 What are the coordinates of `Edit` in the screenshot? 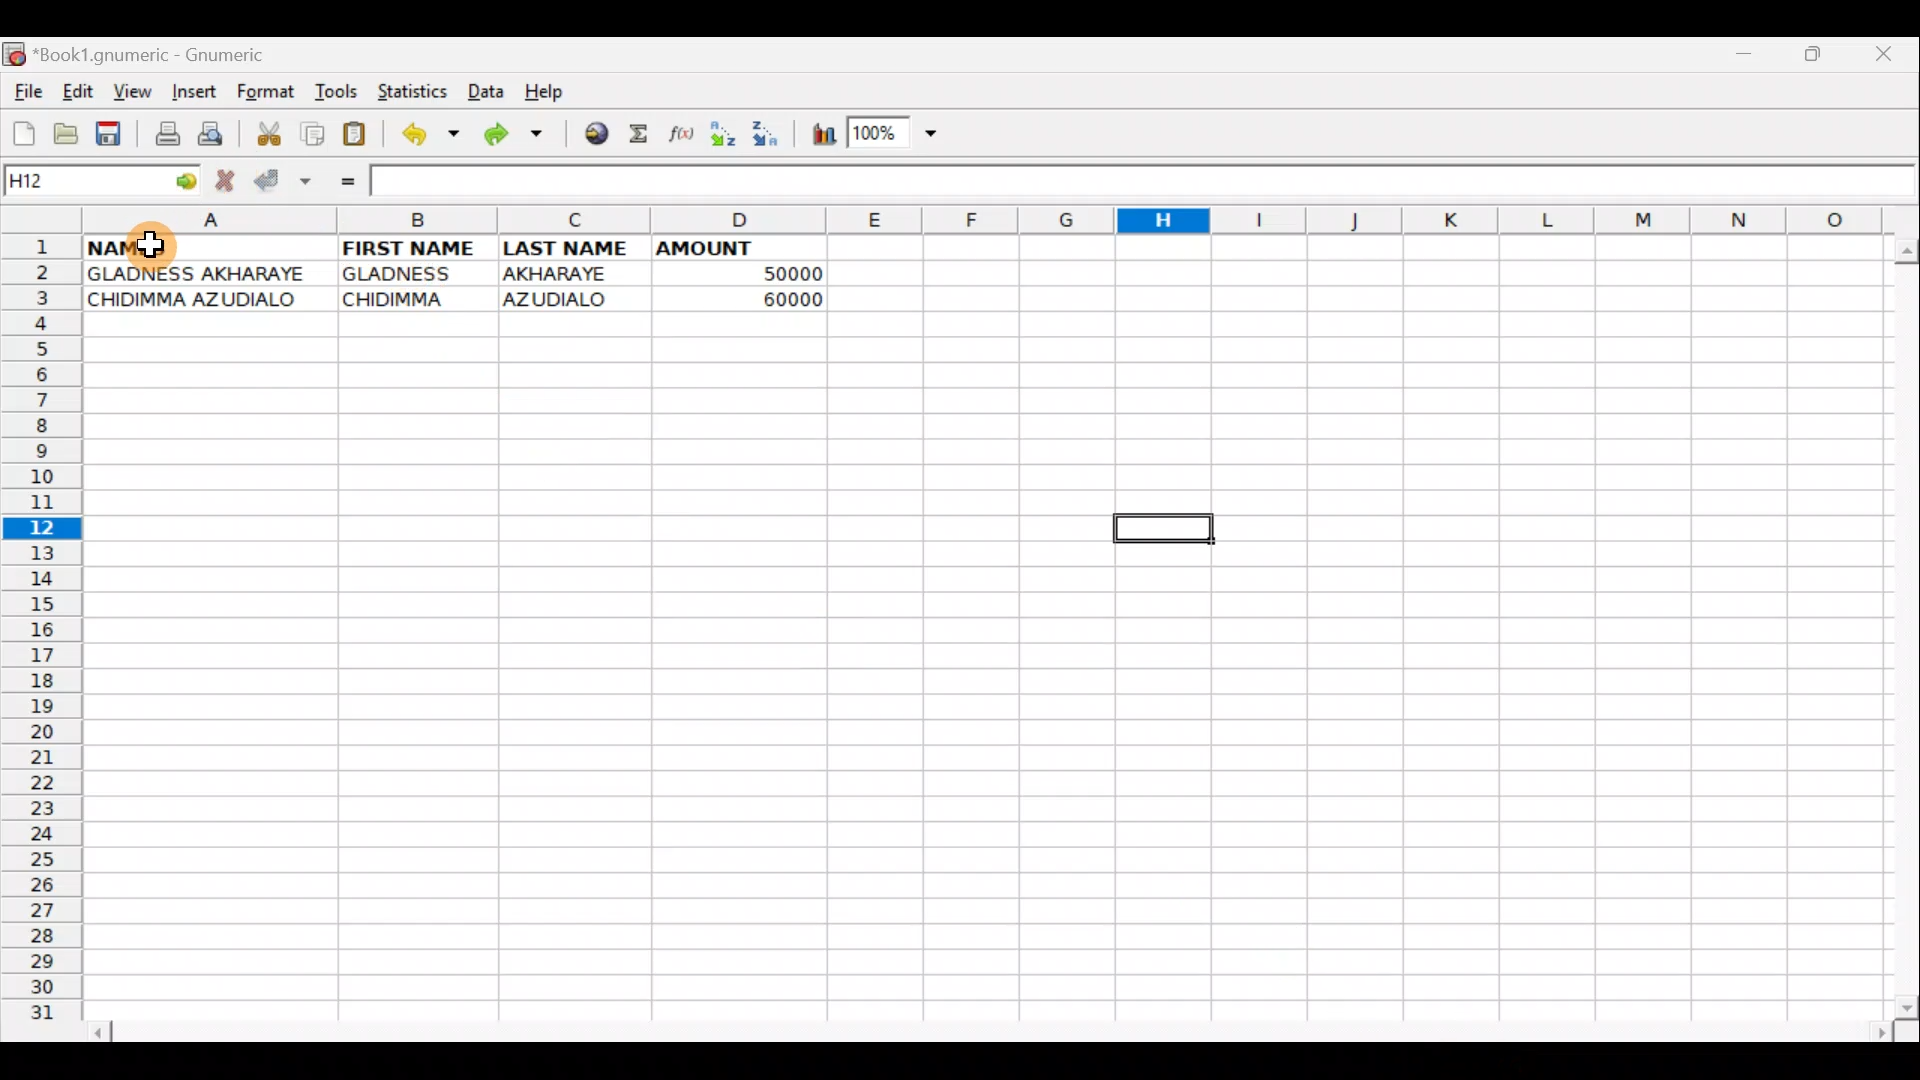 It's located at (80, 93).